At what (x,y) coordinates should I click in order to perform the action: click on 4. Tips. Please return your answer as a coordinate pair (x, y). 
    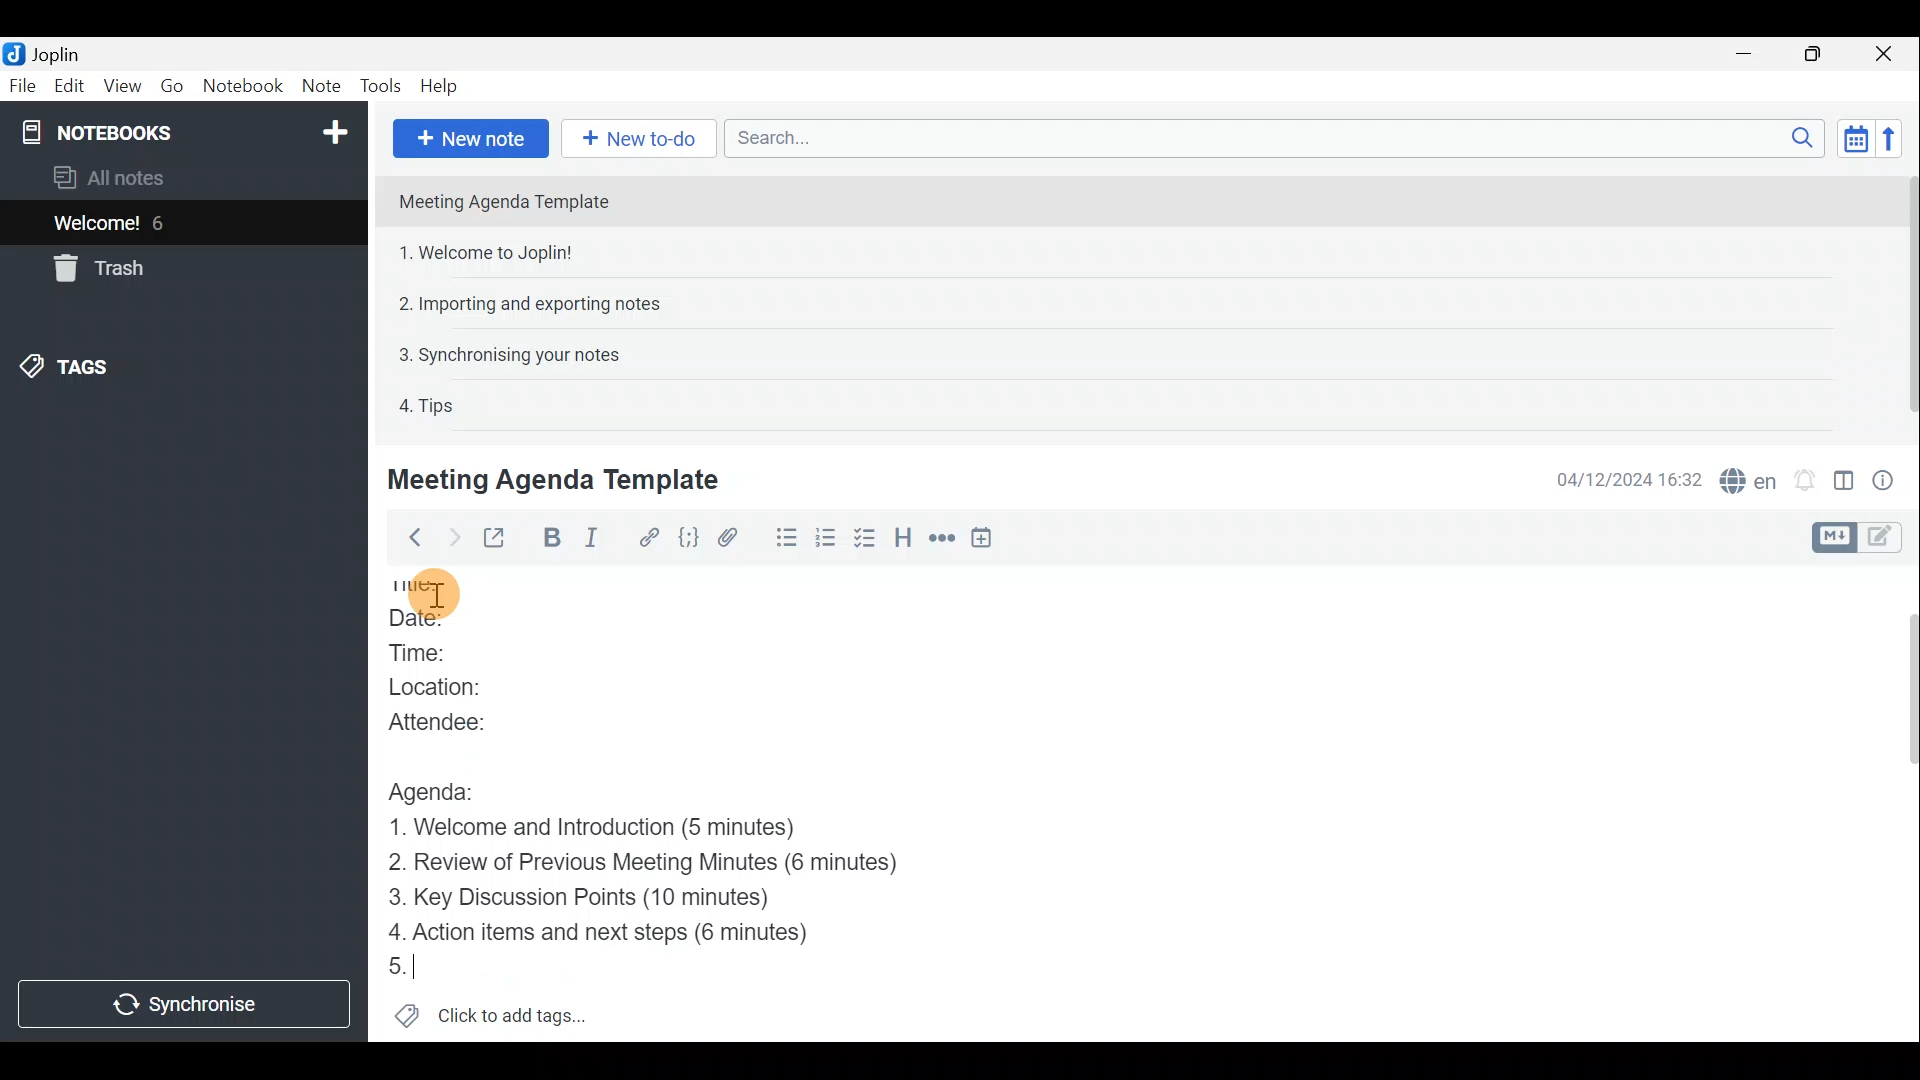
    Looking at the image, I should click on (428, 405).